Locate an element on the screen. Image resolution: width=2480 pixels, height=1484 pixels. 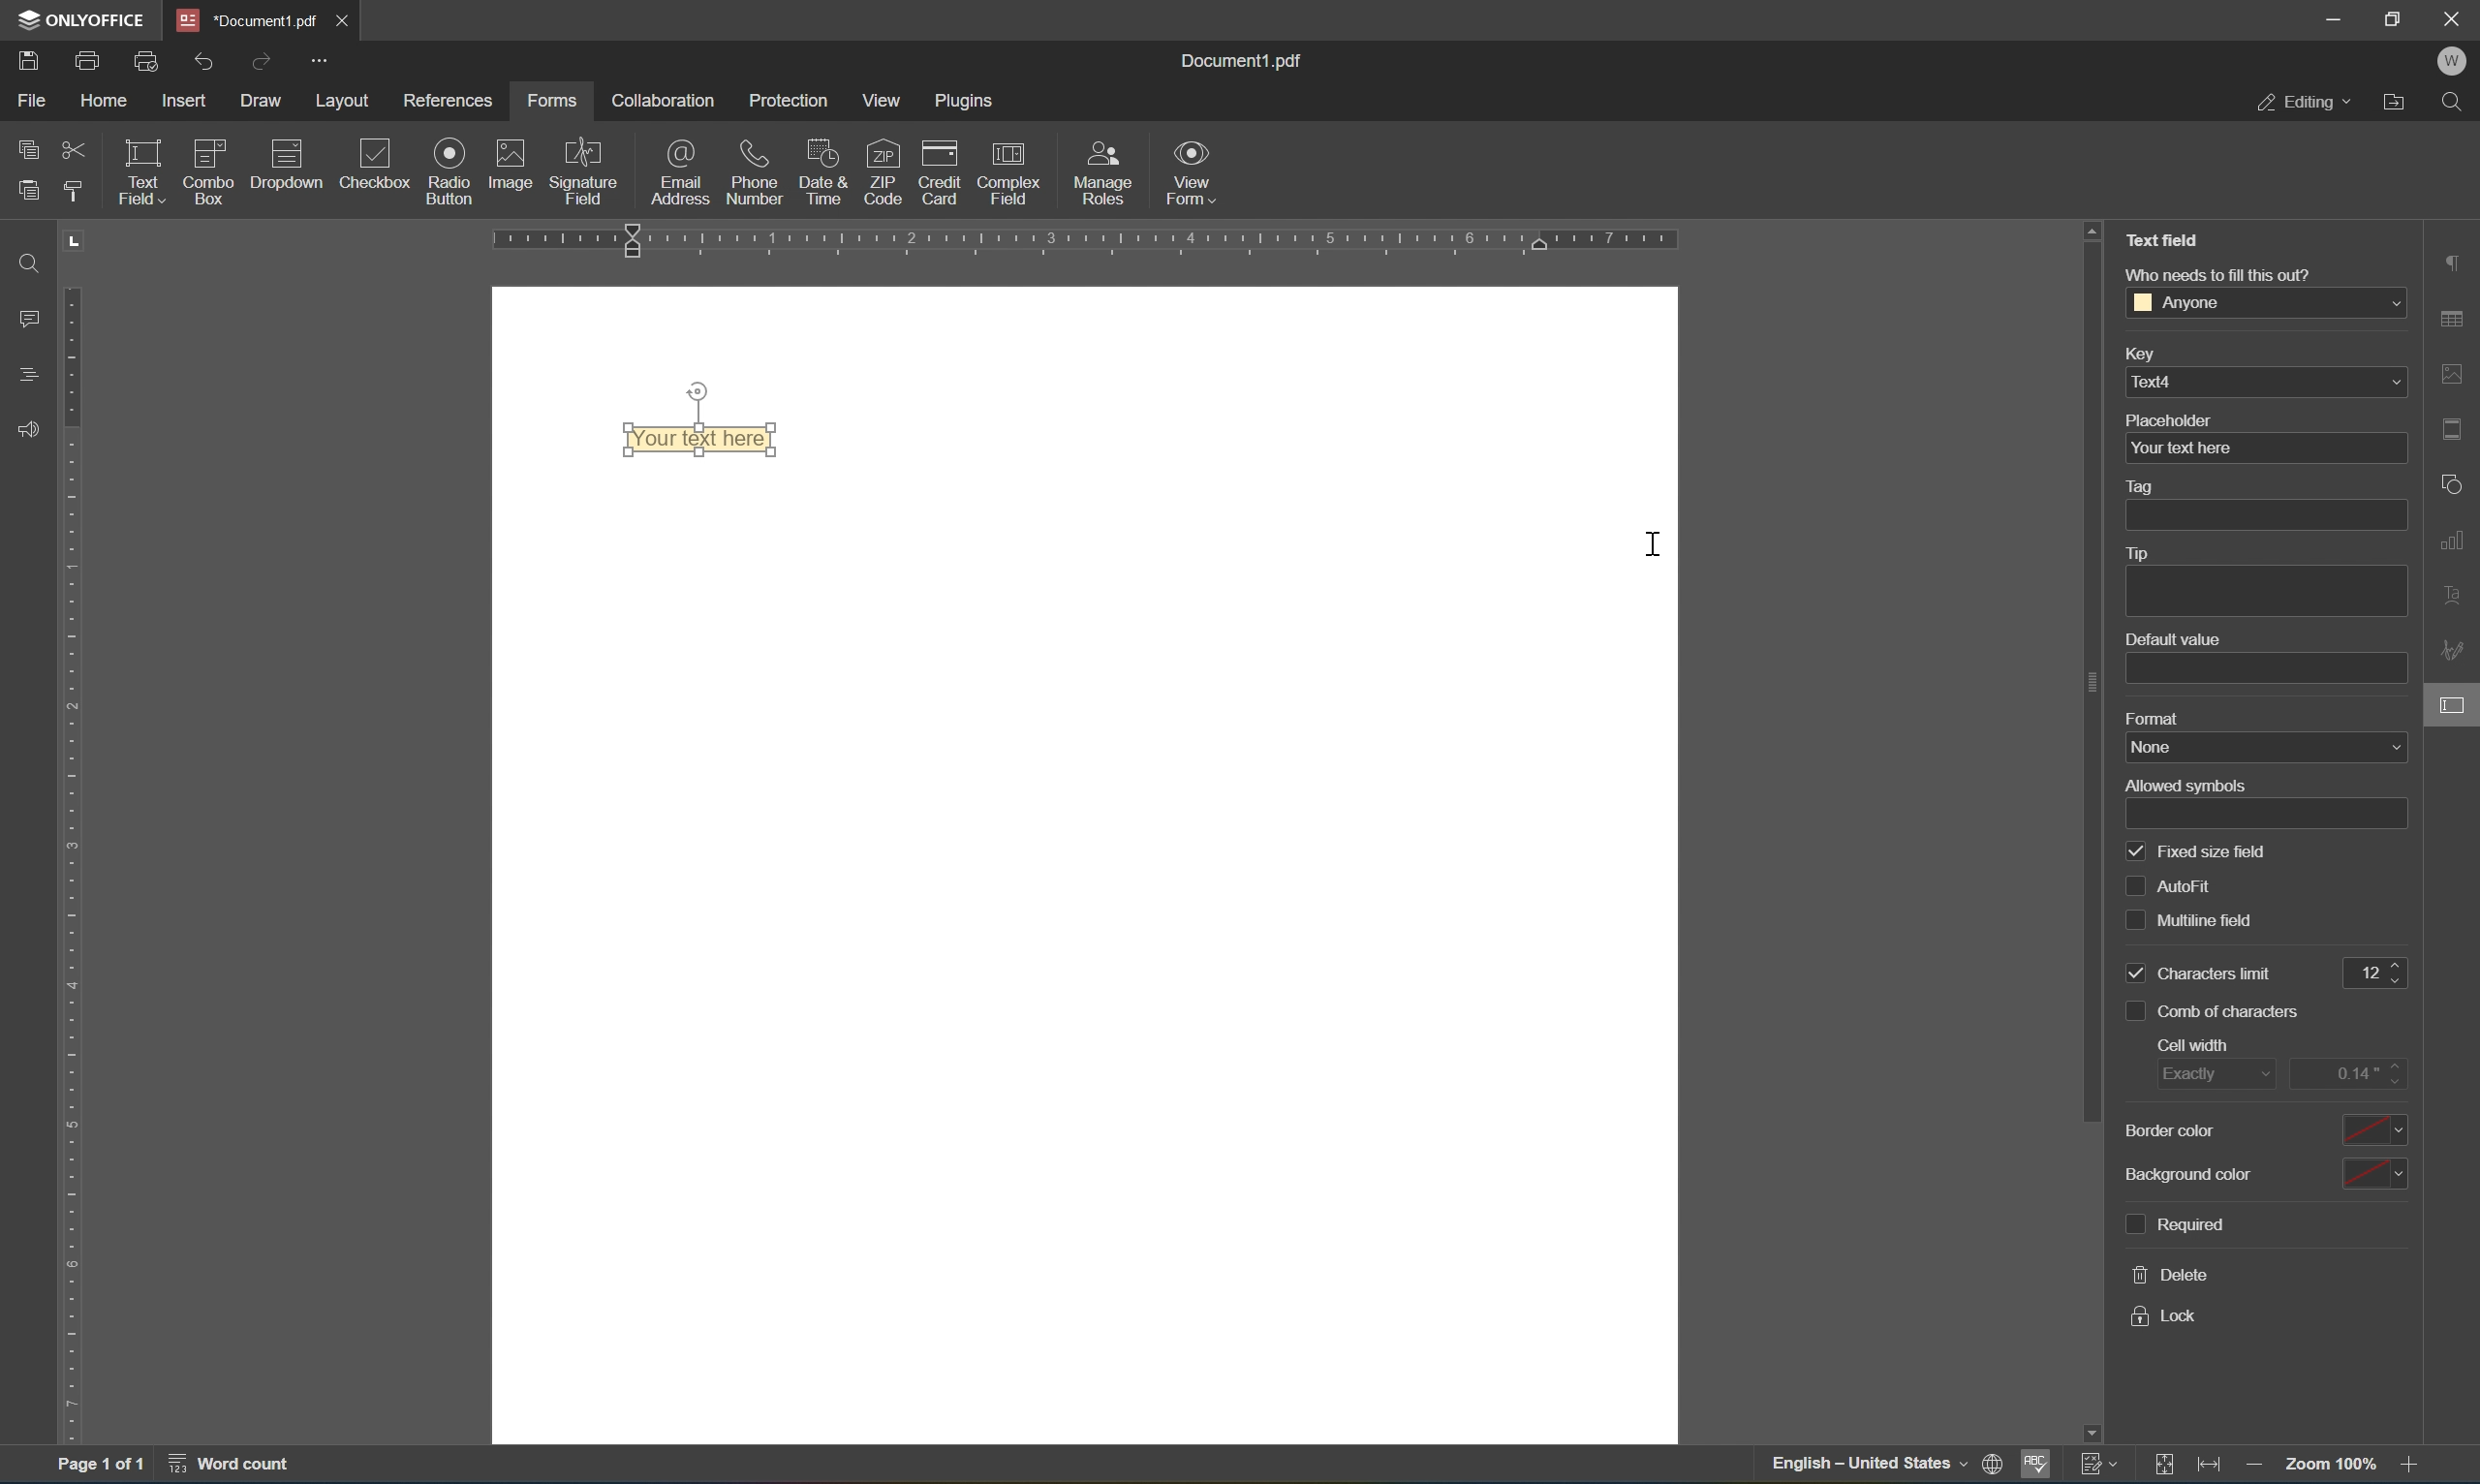
find is located at coordinates (25, 263).